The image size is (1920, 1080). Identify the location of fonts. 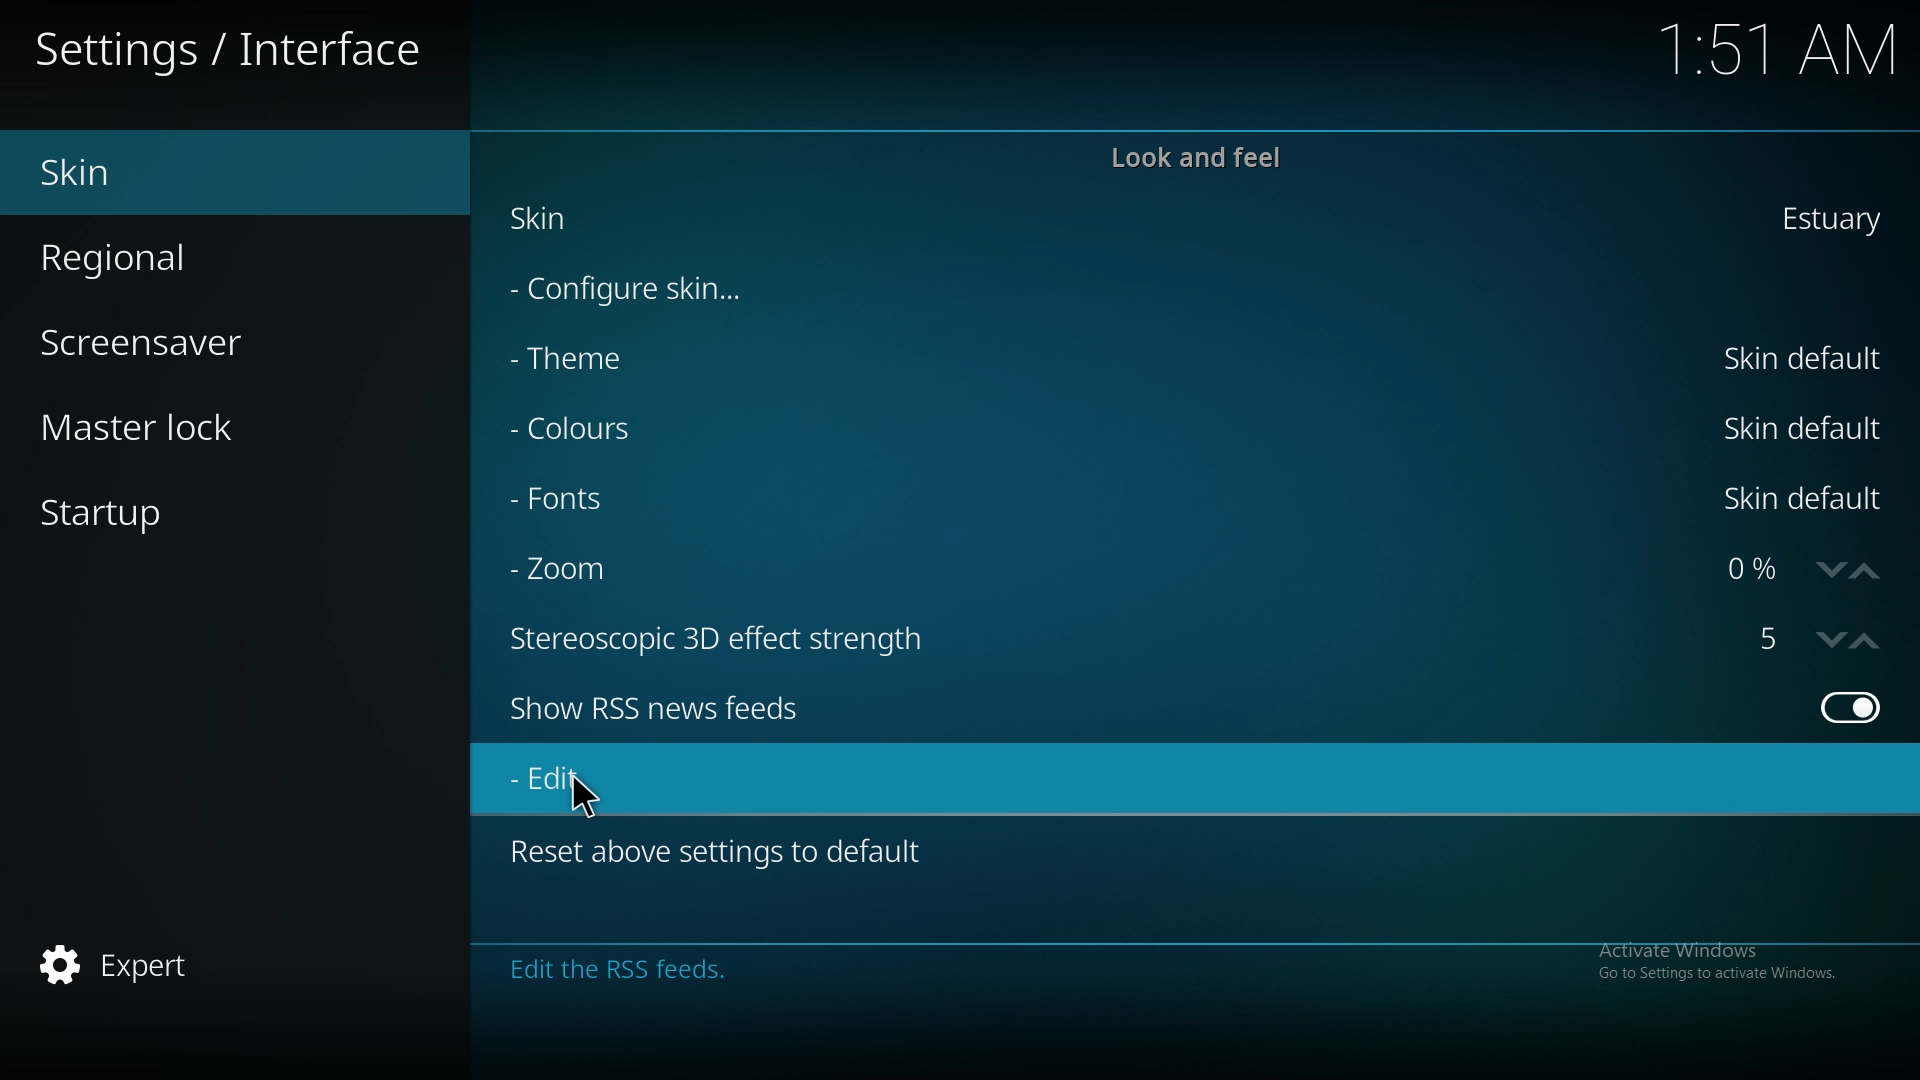
(595, 500).